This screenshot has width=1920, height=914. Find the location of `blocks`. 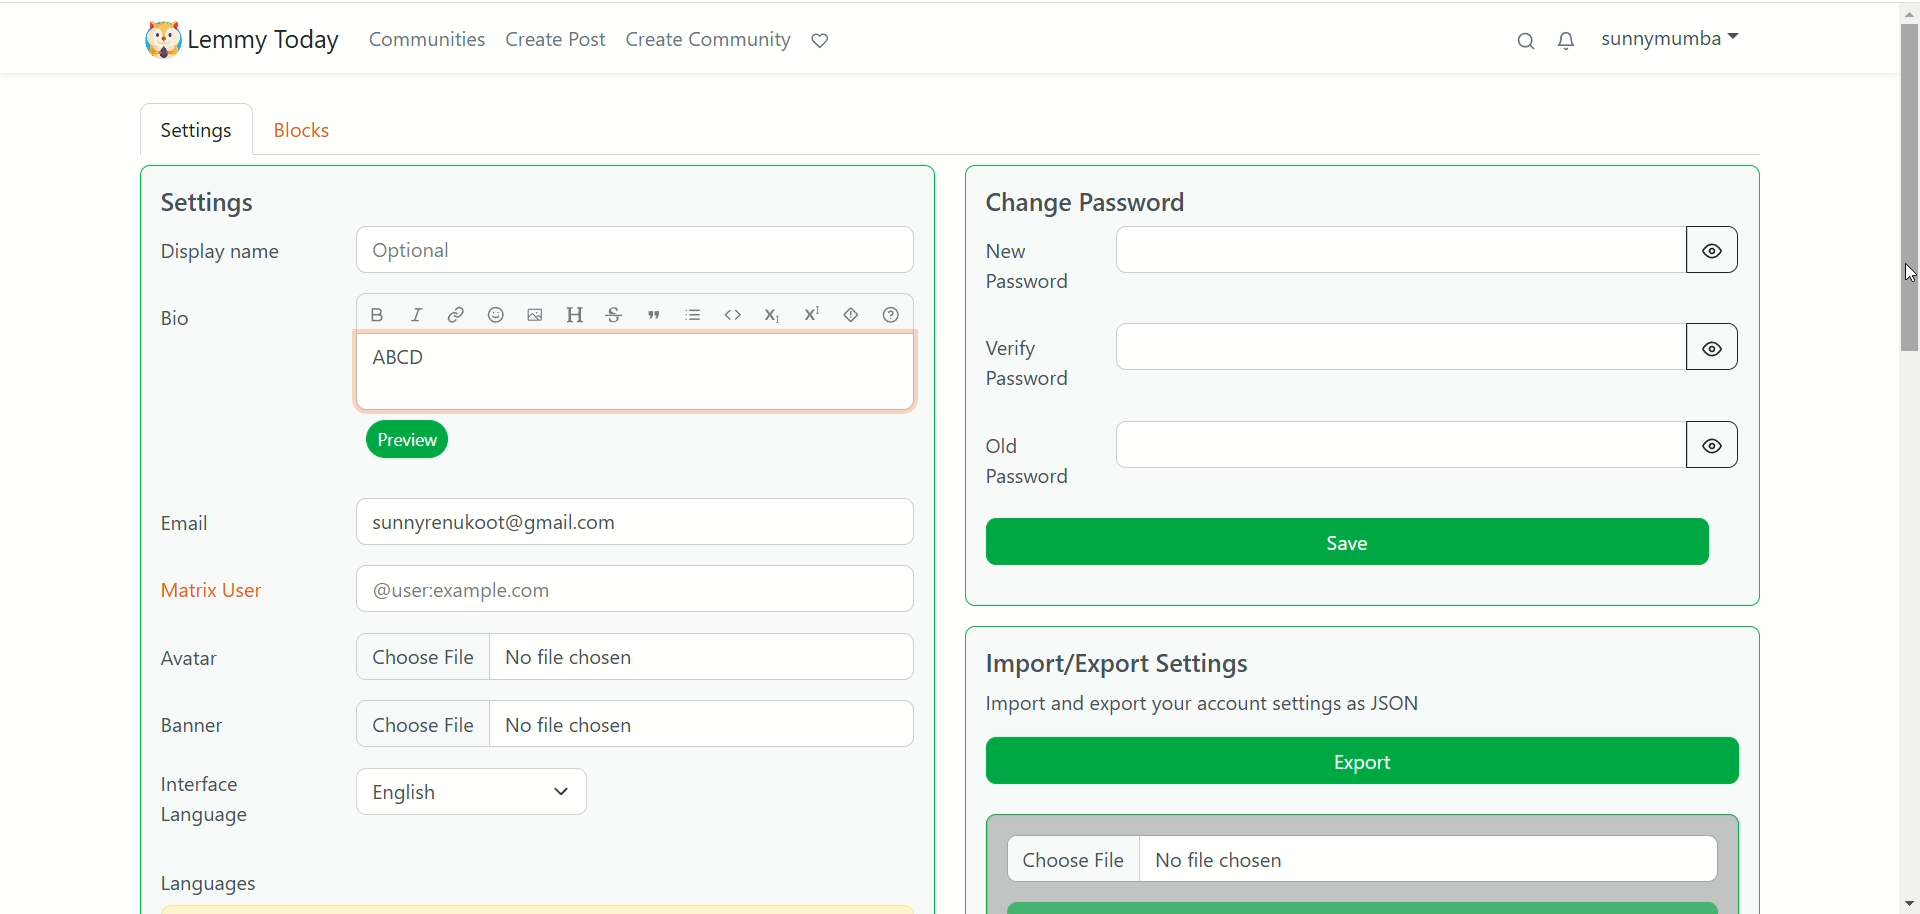

blocks is located at coordinates (309, 128).